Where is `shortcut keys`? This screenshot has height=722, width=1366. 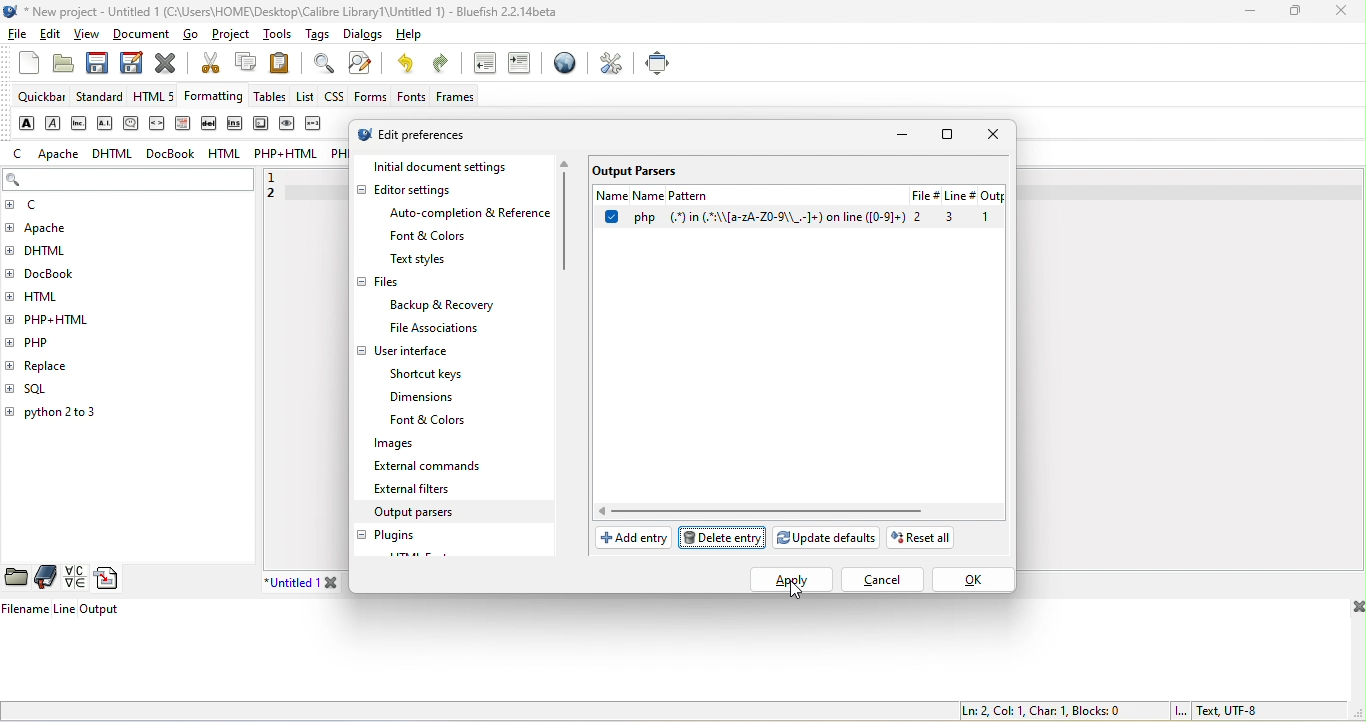 shortcut keys is located at coordinates (433, 374).